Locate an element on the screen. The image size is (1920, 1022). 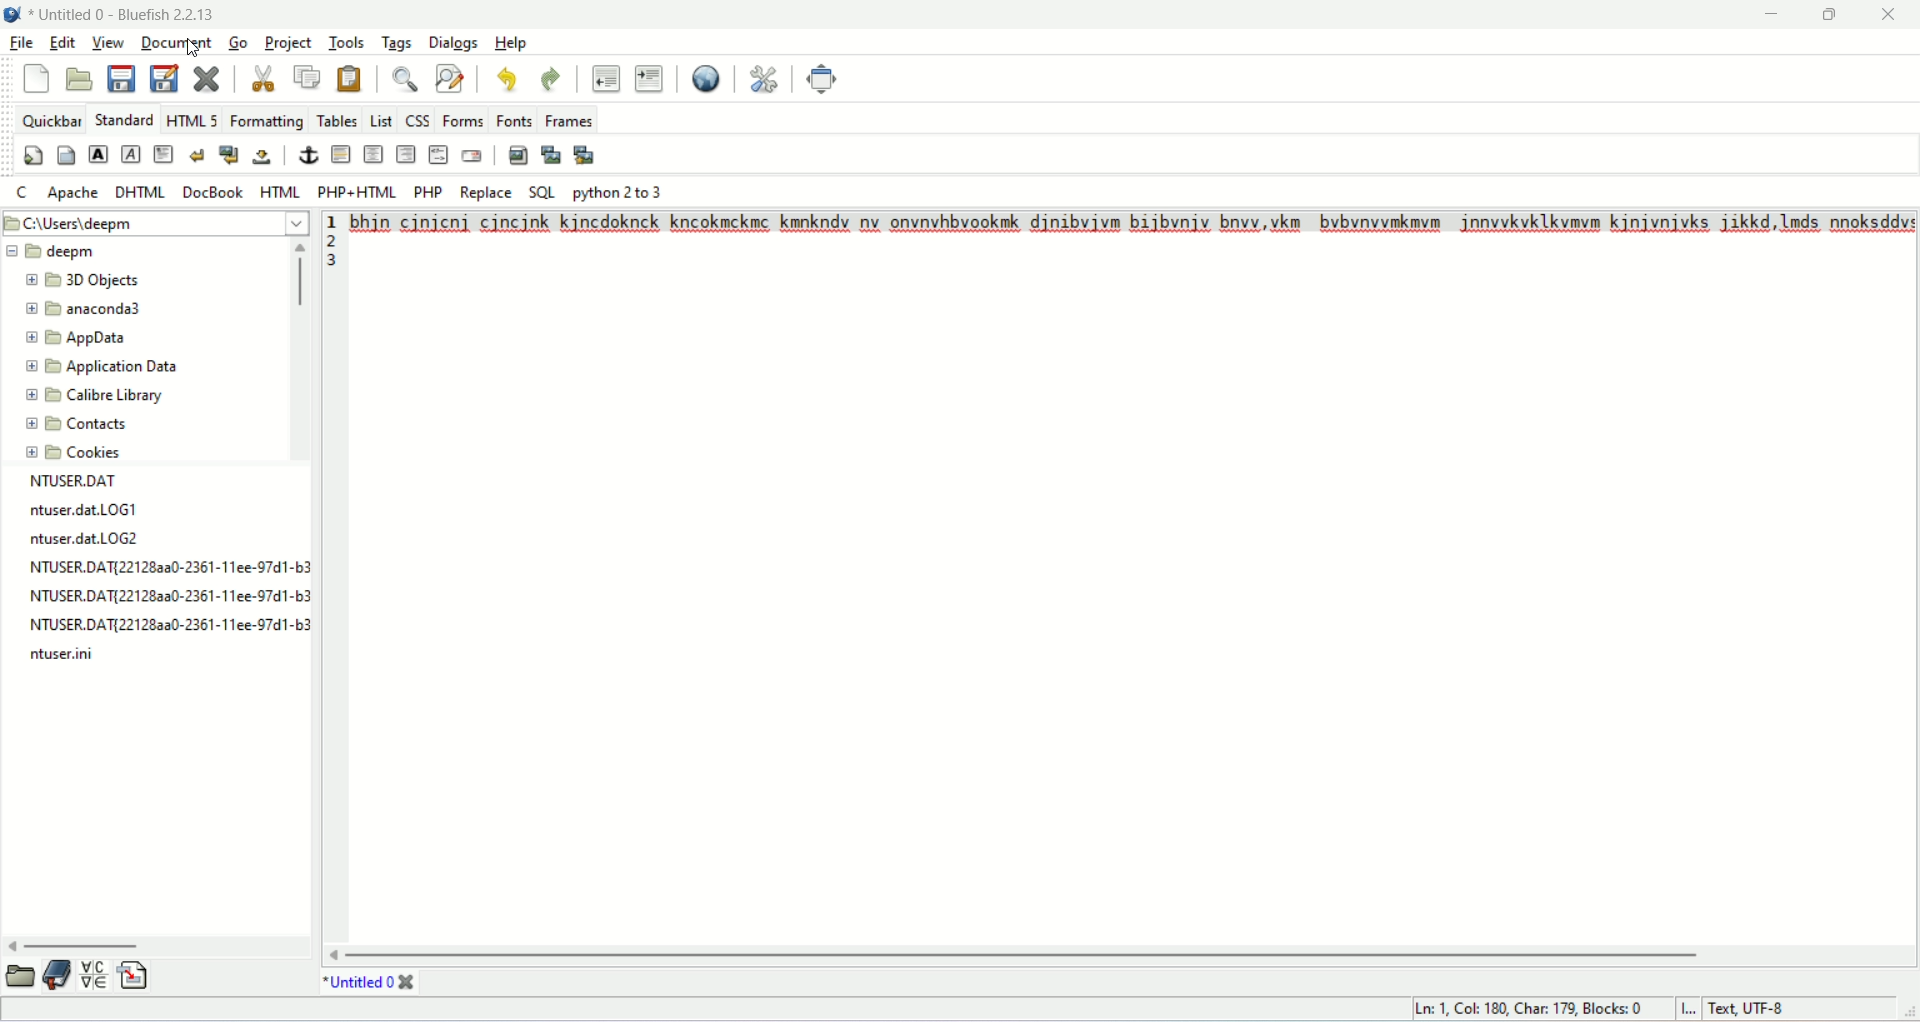
help is located at coordinates (516, 44).